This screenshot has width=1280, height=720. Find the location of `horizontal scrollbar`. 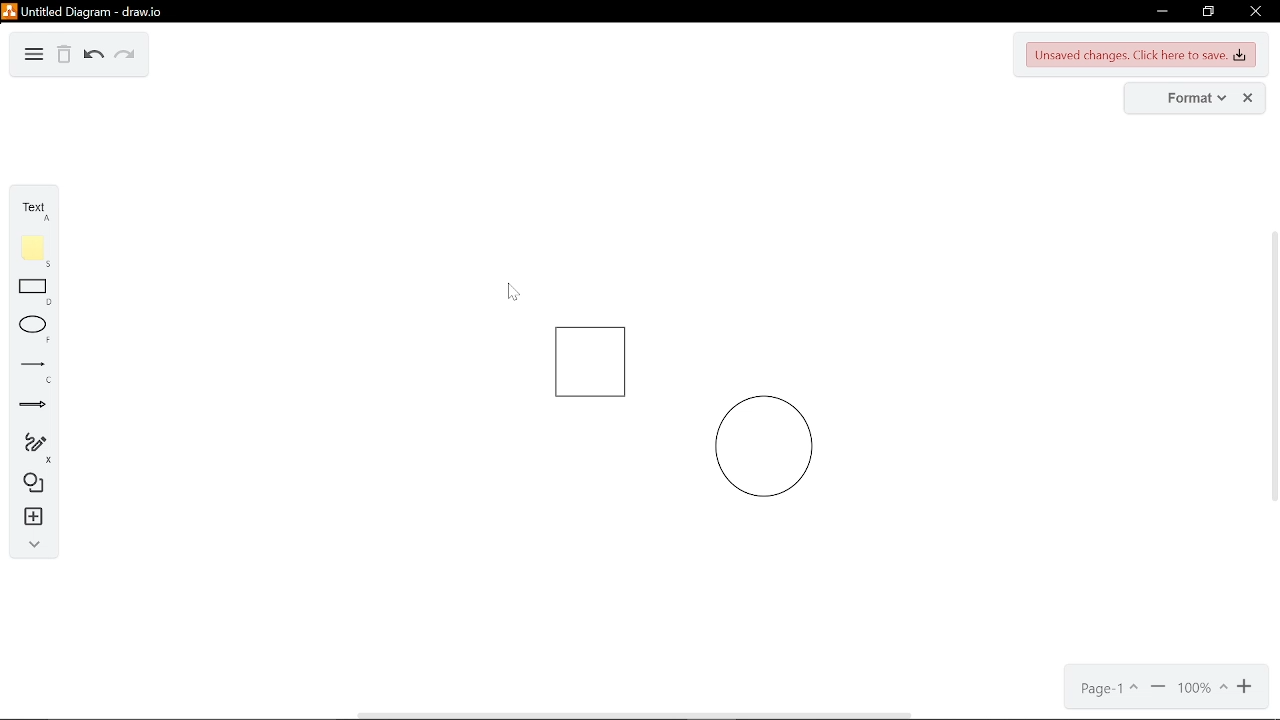

horizontal scrollbar is located at coordinates (635, 715).